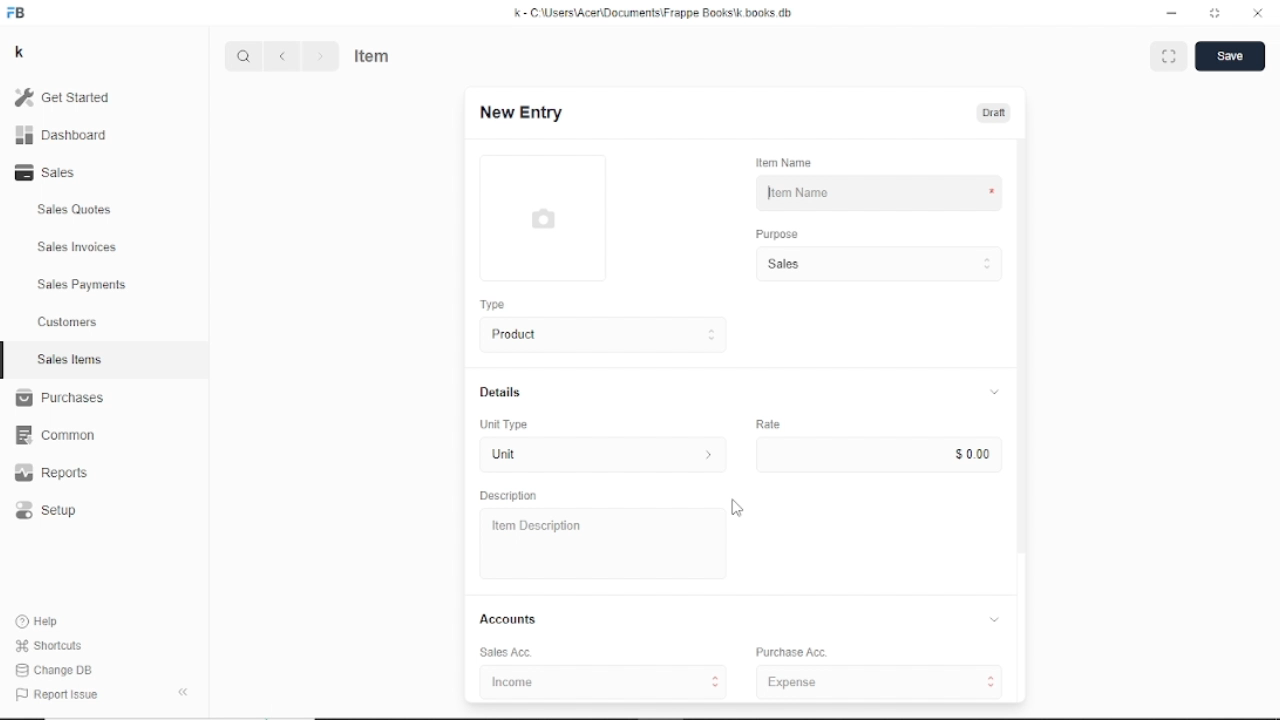  Describe the element at coordinates (884, 682) in the screenshot. I see `Expenses` at that location.